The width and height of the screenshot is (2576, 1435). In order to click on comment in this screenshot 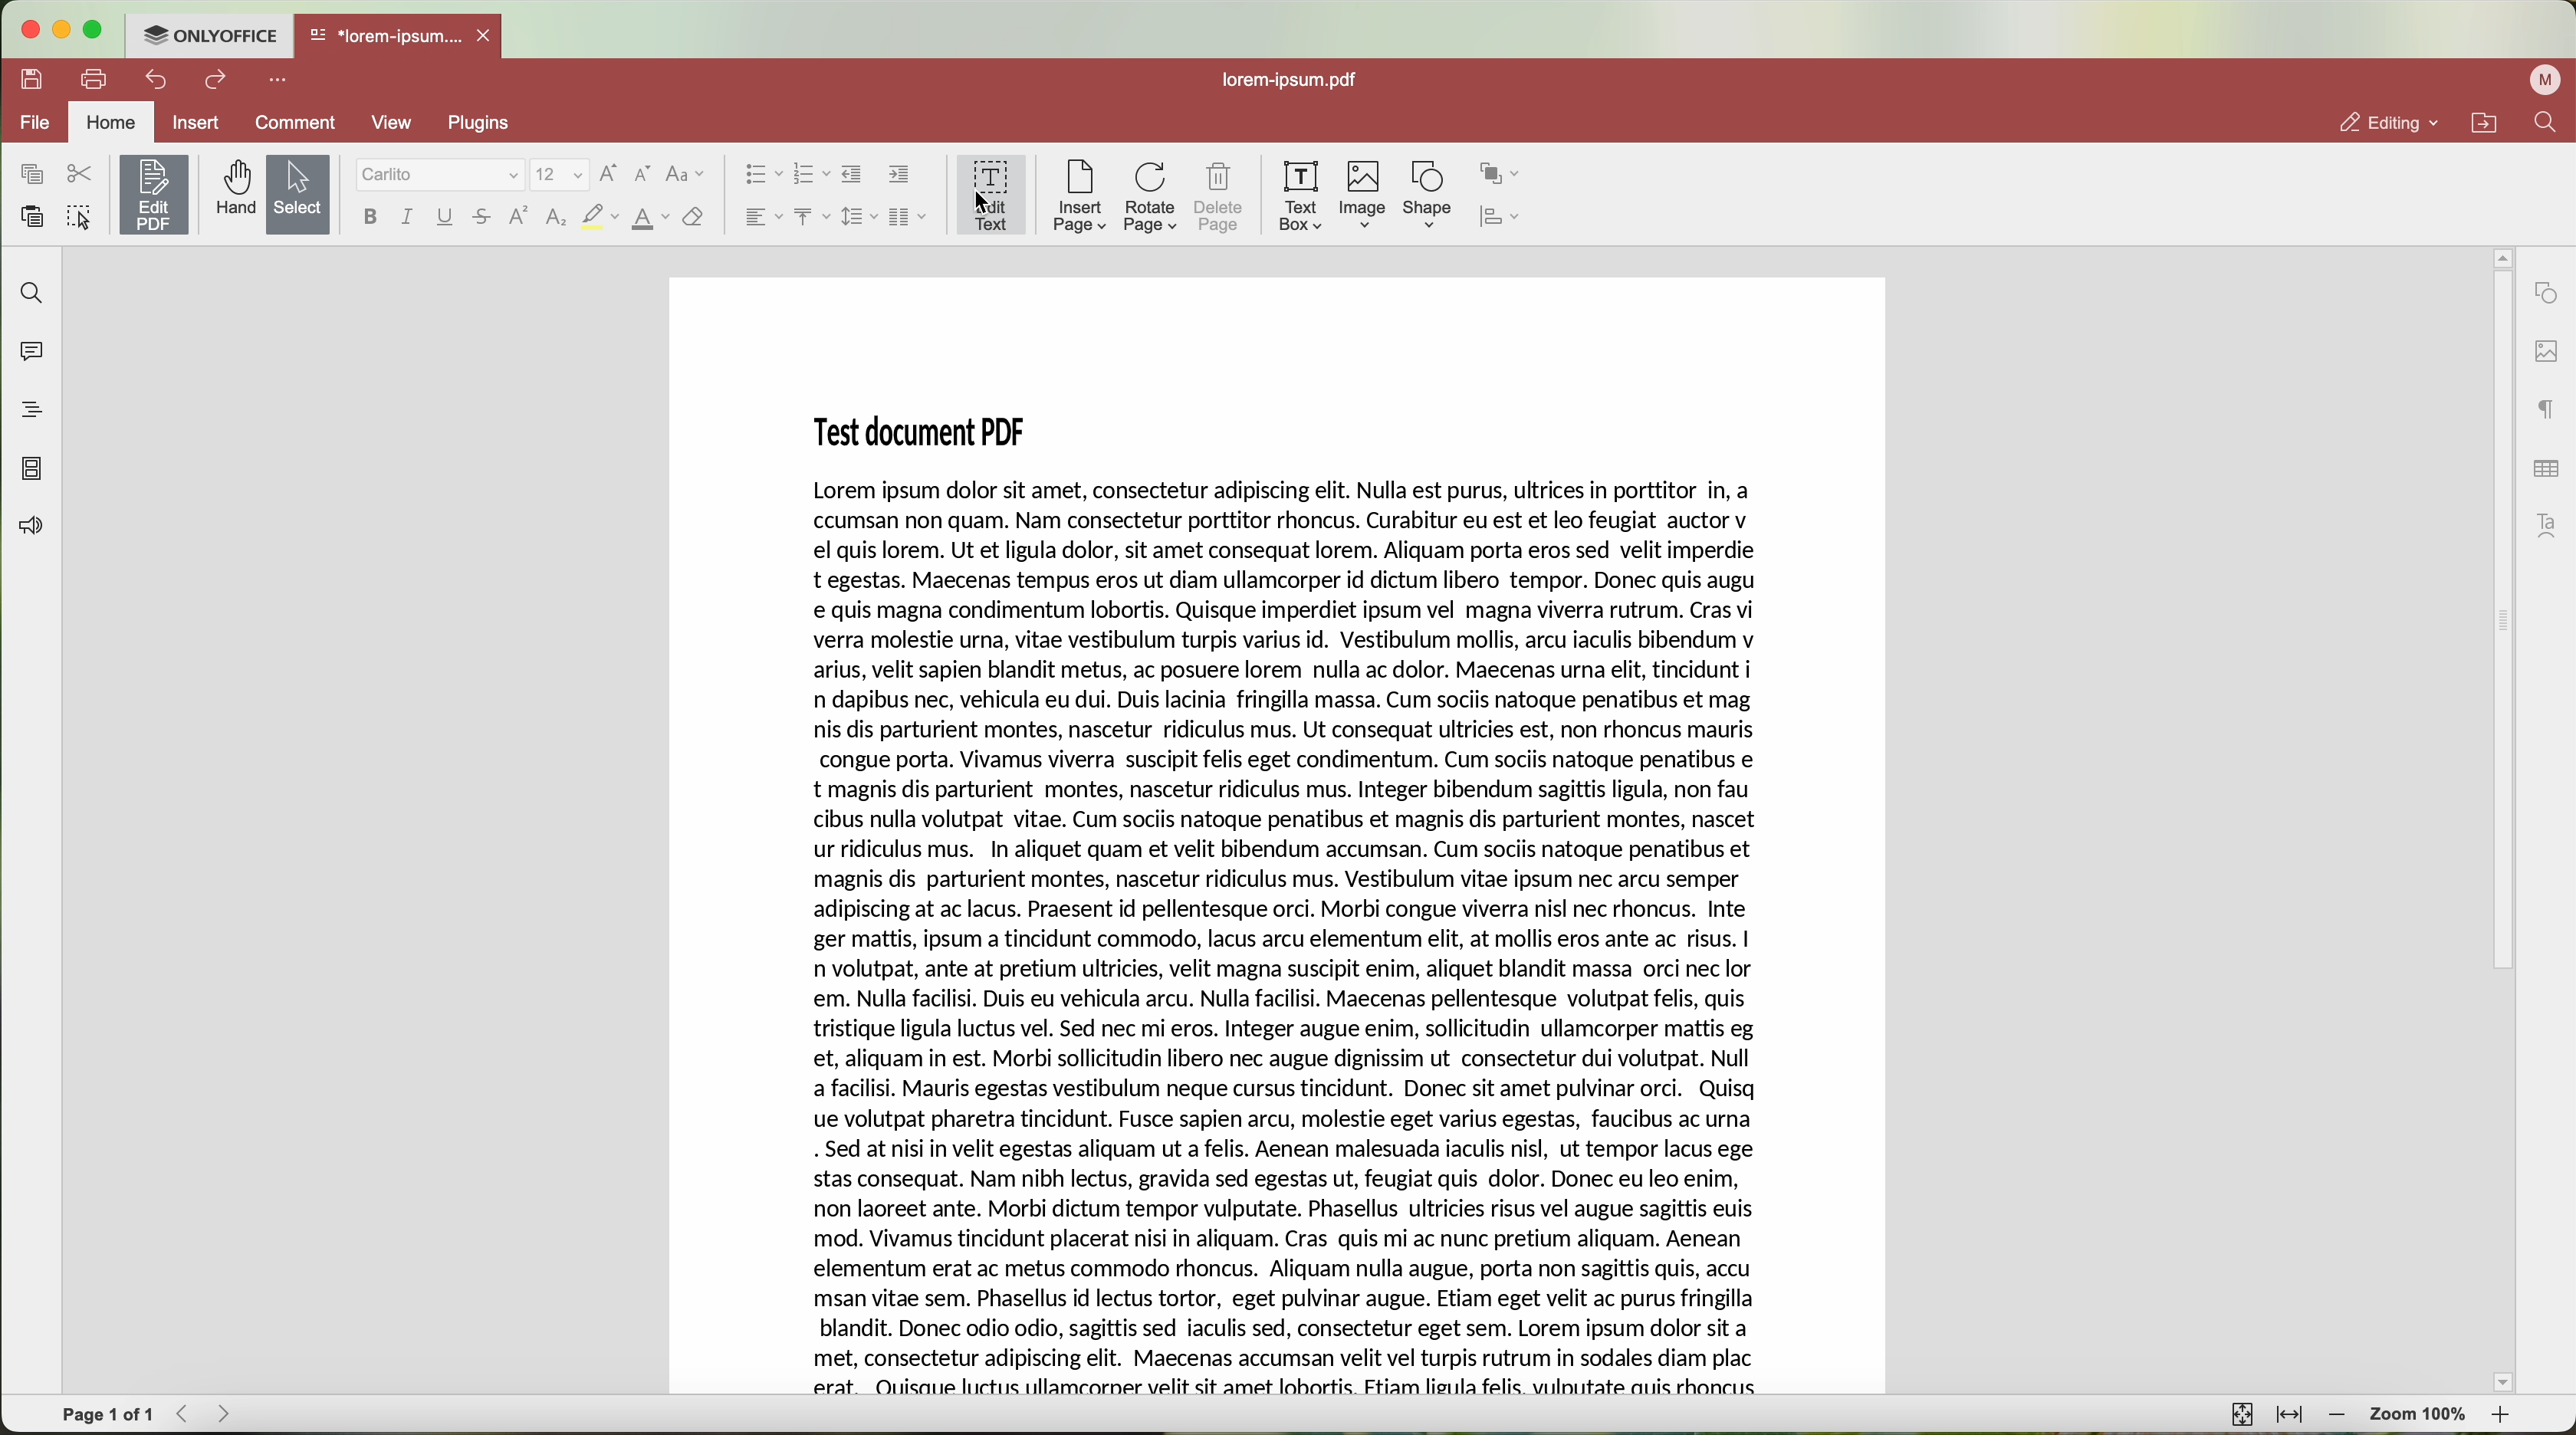, I will do `click(296, 124)`.